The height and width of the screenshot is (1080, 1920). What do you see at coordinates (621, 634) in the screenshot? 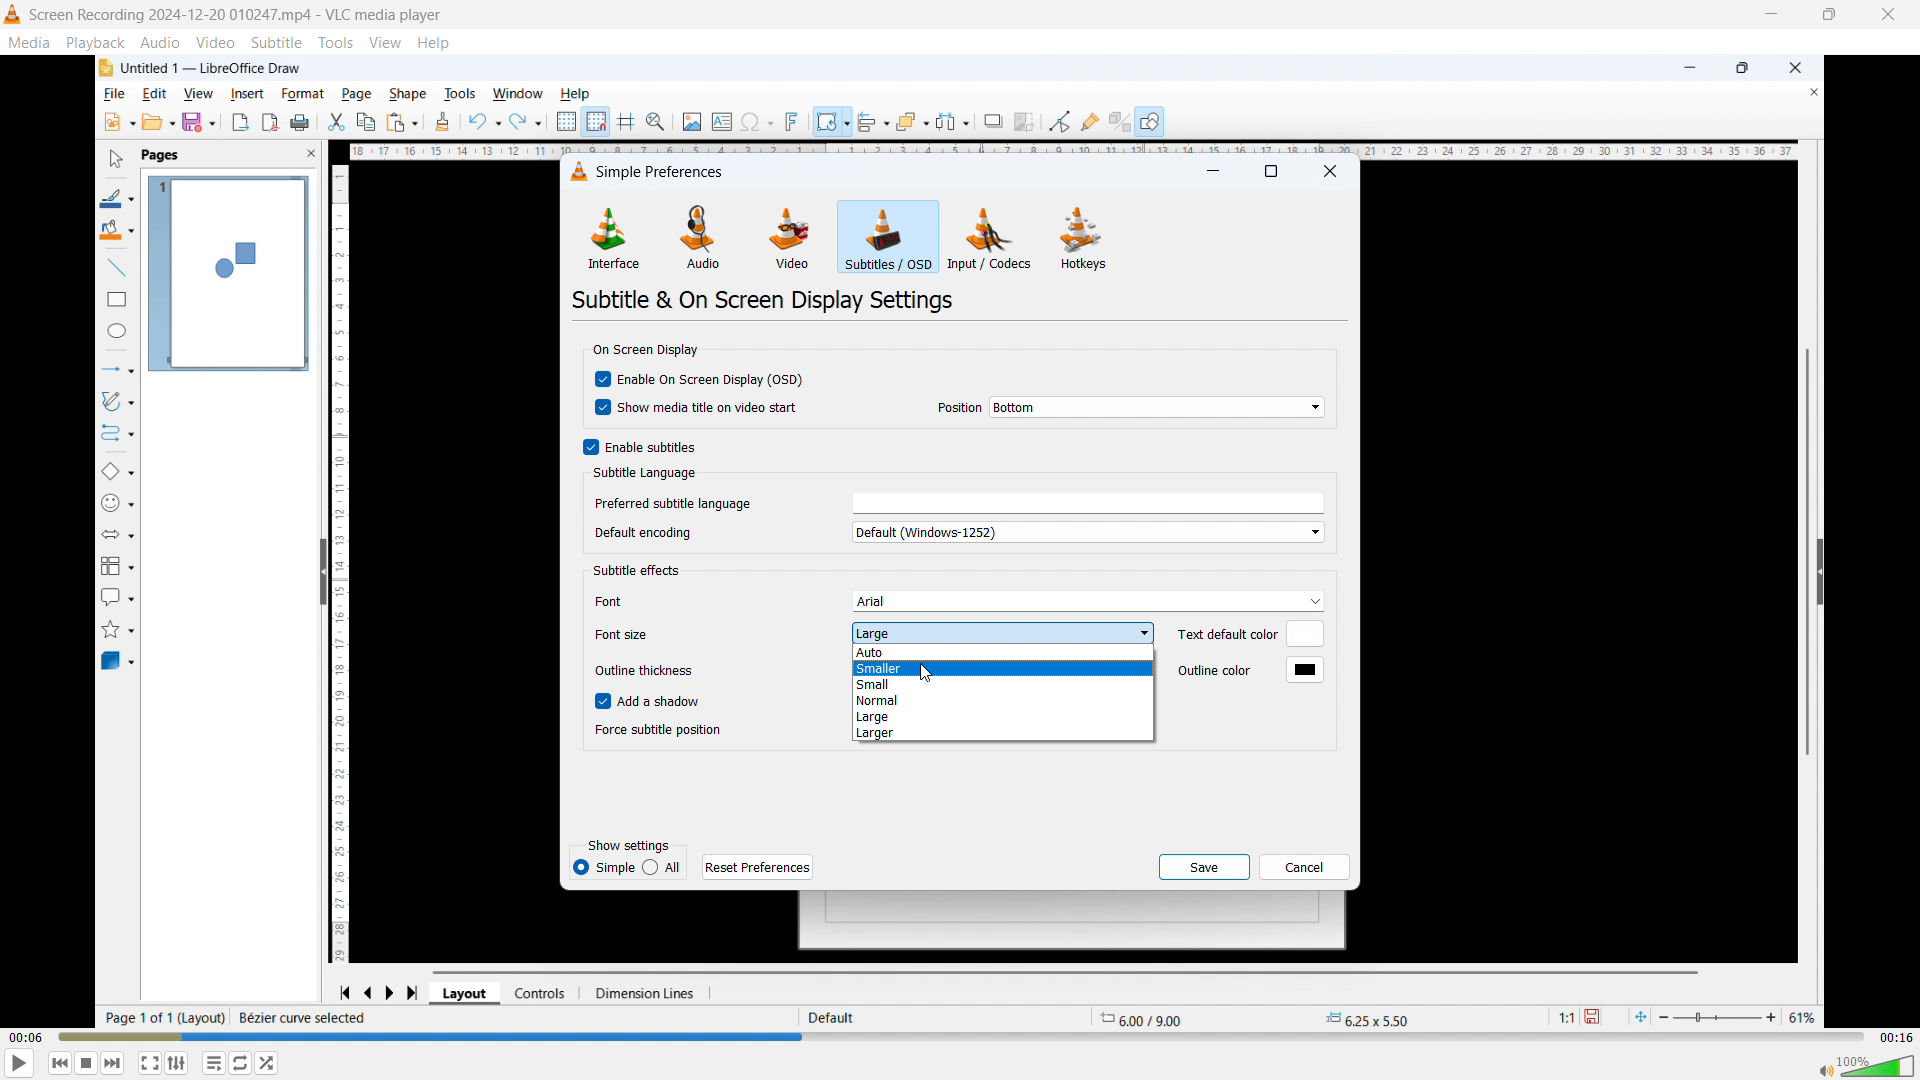
I see `Font size` at bounding box center [621, 634].